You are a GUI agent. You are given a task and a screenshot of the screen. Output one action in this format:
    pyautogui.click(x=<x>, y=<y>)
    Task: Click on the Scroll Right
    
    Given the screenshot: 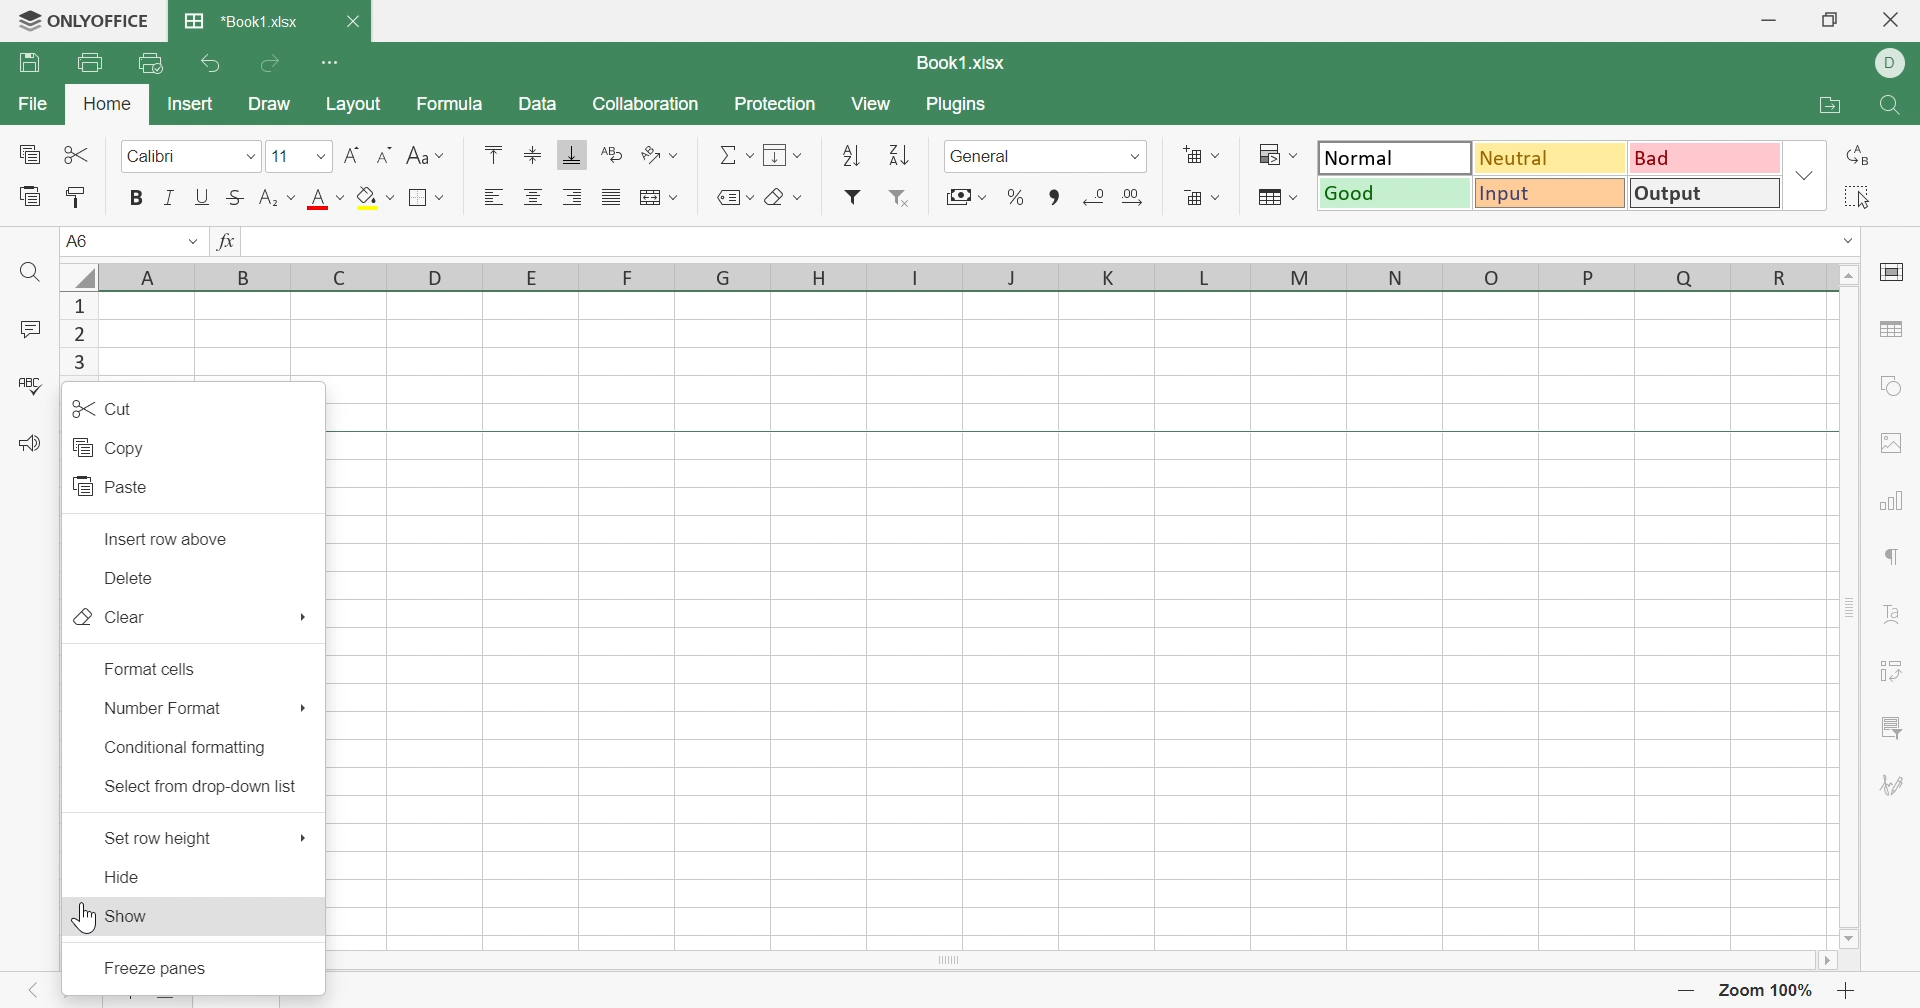 What is the action you would take?
    pyautogui.click(x=1833, y=960)
    